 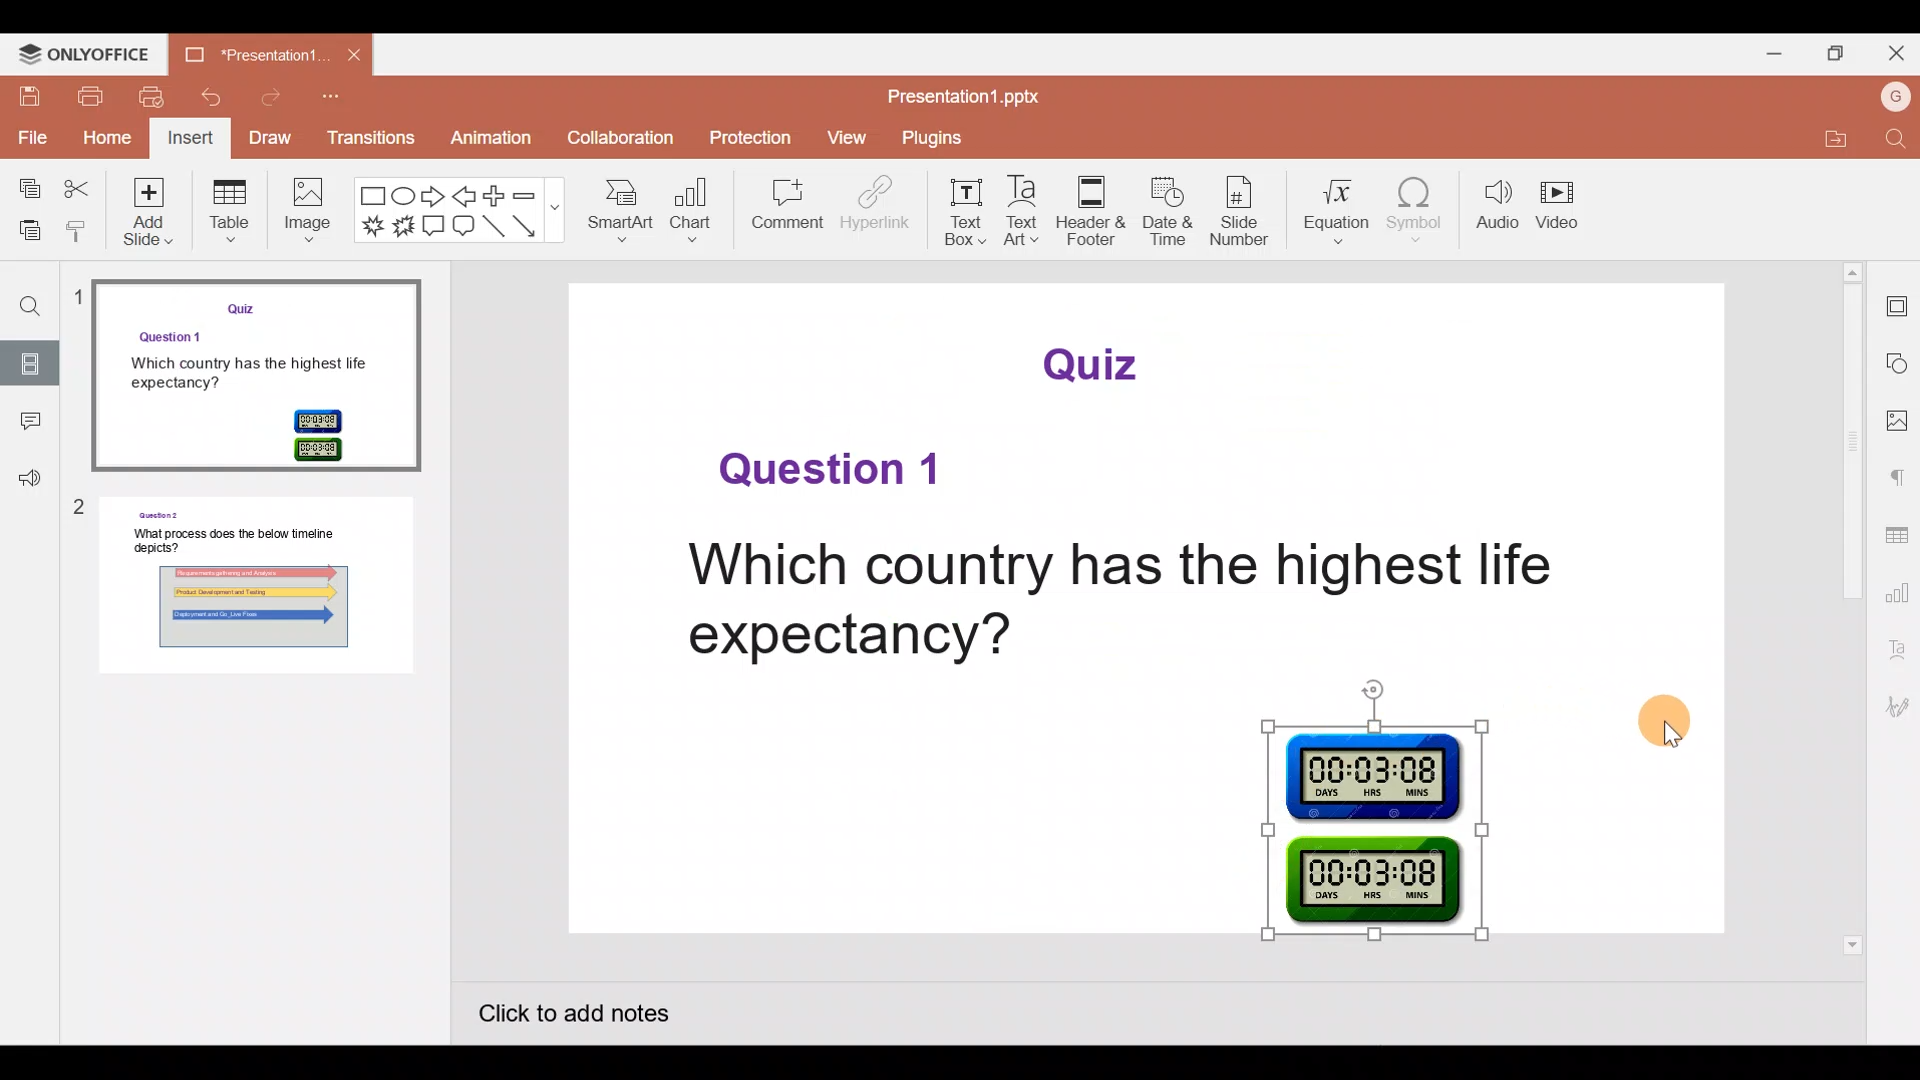 What do you see at coordinates (372, 138) in the screenshot?
I see `Transitions` at bounding box center [372, 138].